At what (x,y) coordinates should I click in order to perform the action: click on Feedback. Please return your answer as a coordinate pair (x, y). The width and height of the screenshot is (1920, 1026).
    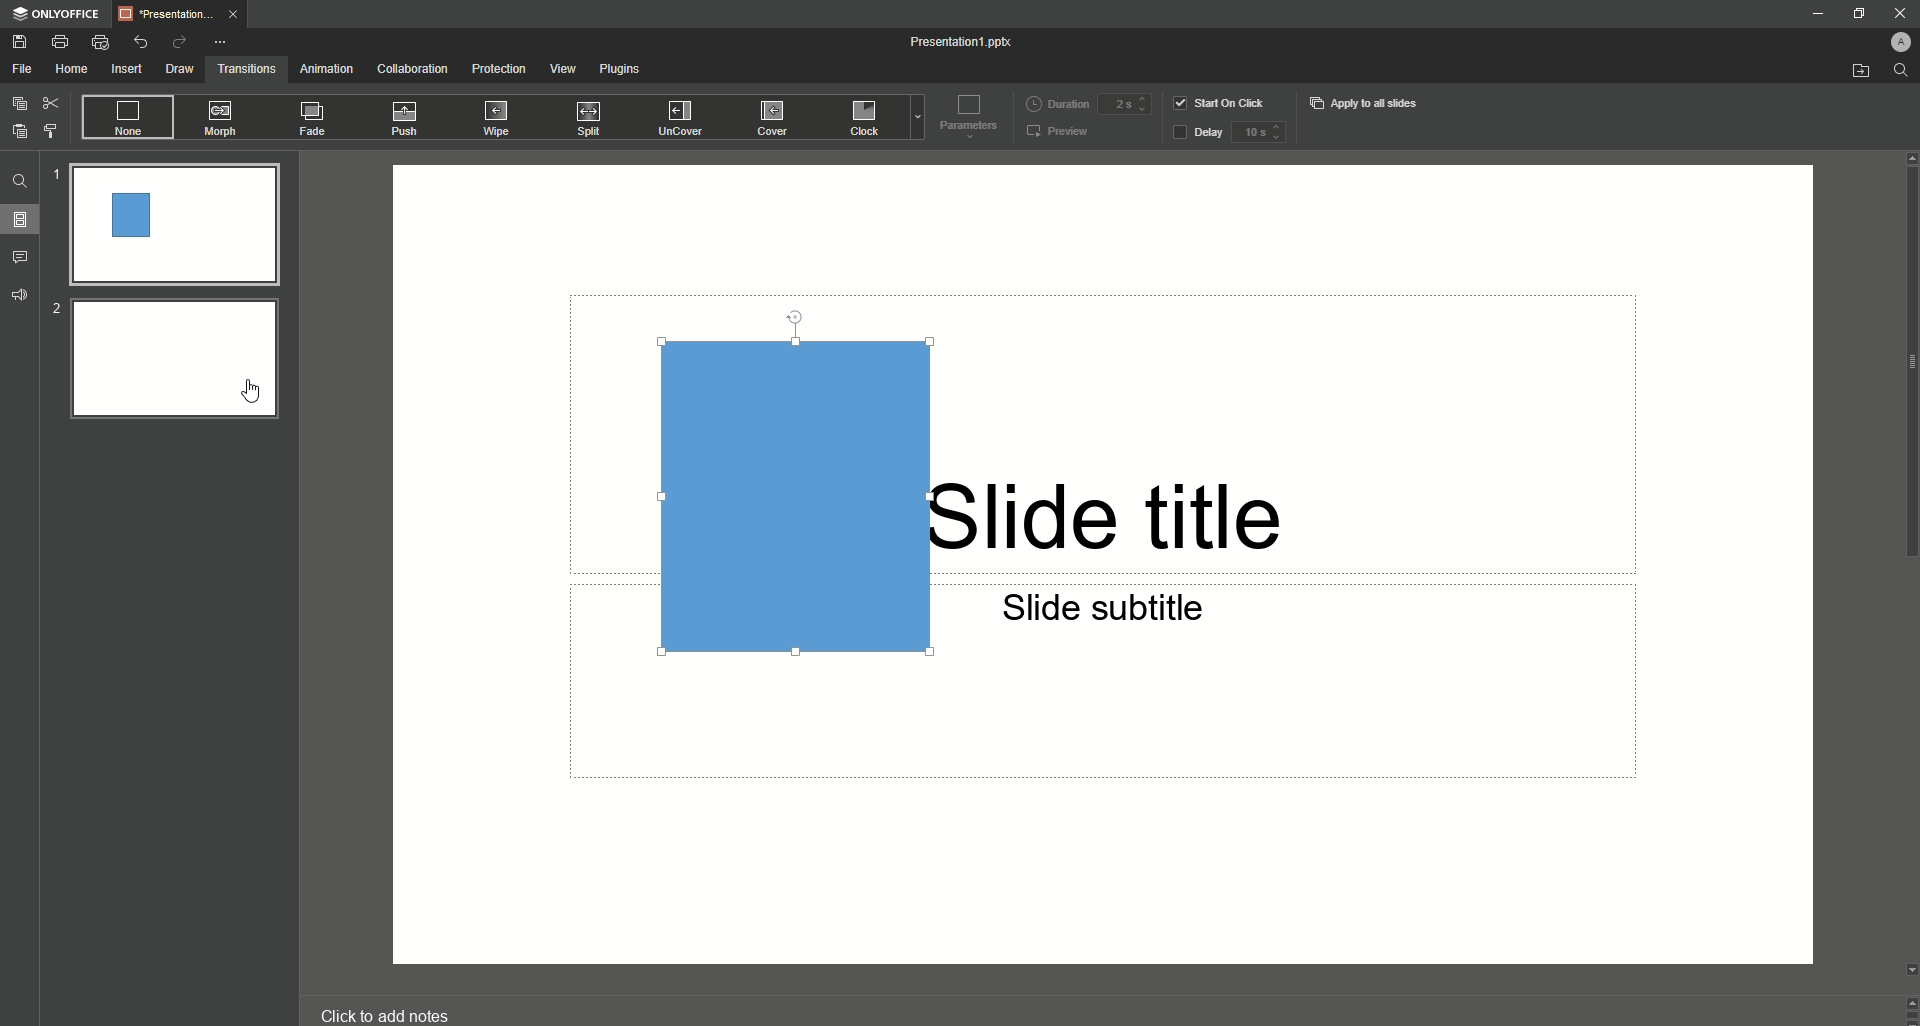
    Looking at the image, I should click on (18, 295).